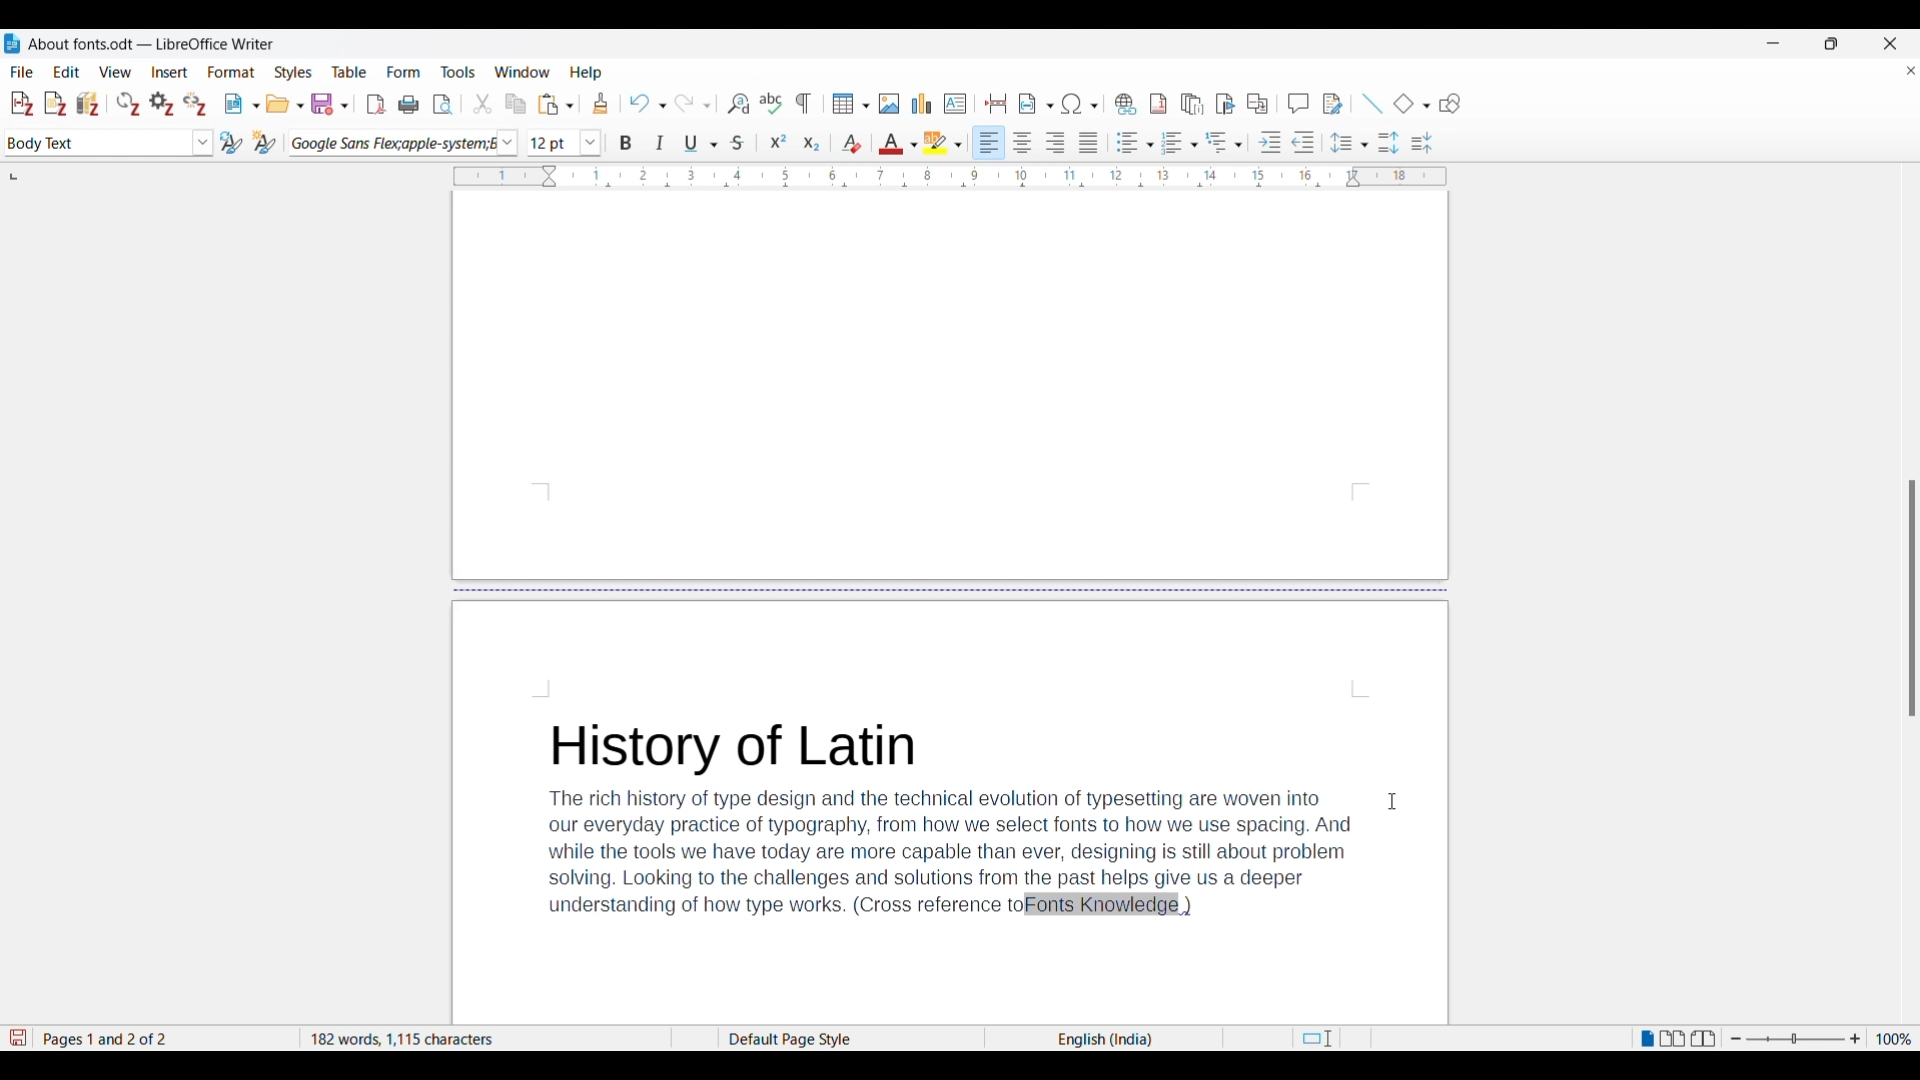 This screenshot has height=1080, width=1920. Describe the element at coordinates (1411, 103) in the screenshot. I see `Current basic shape and other basic shape options` at that location.